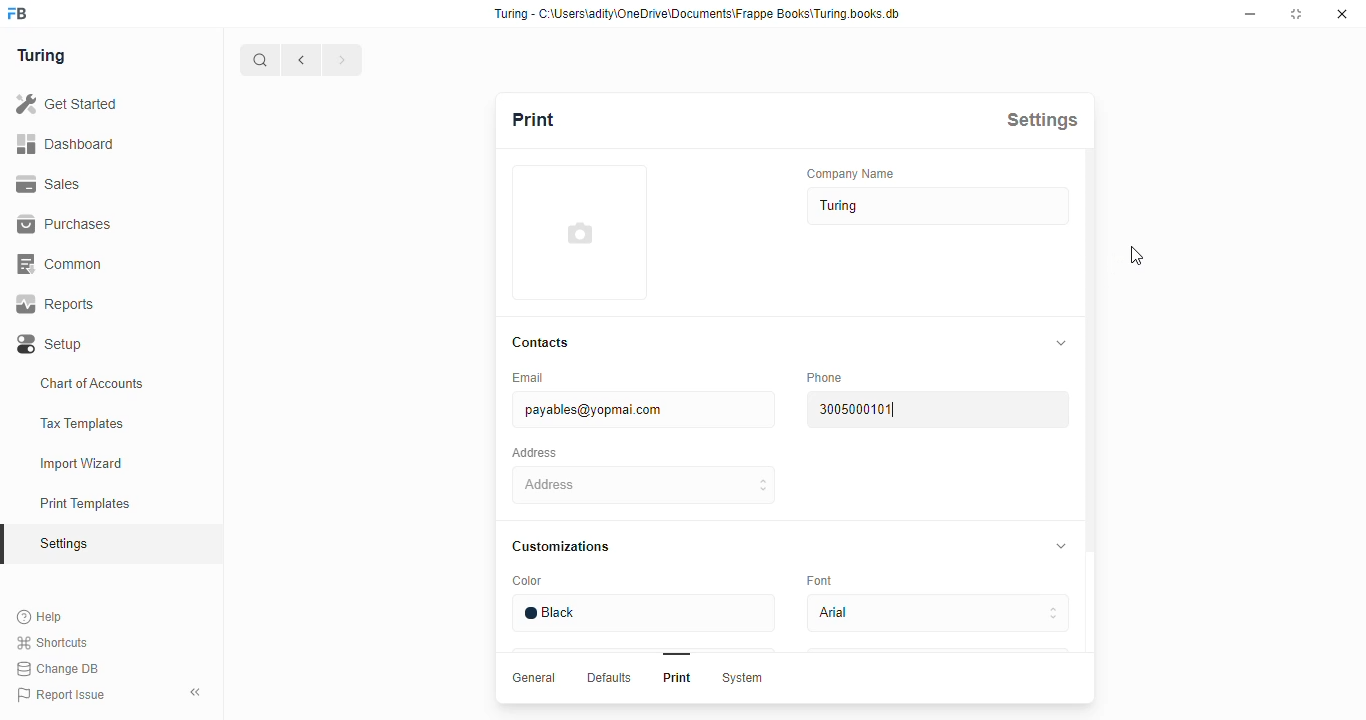  Describe the element at coordinates (606, 678) in the screenshot. I see `Defaults` at that location.